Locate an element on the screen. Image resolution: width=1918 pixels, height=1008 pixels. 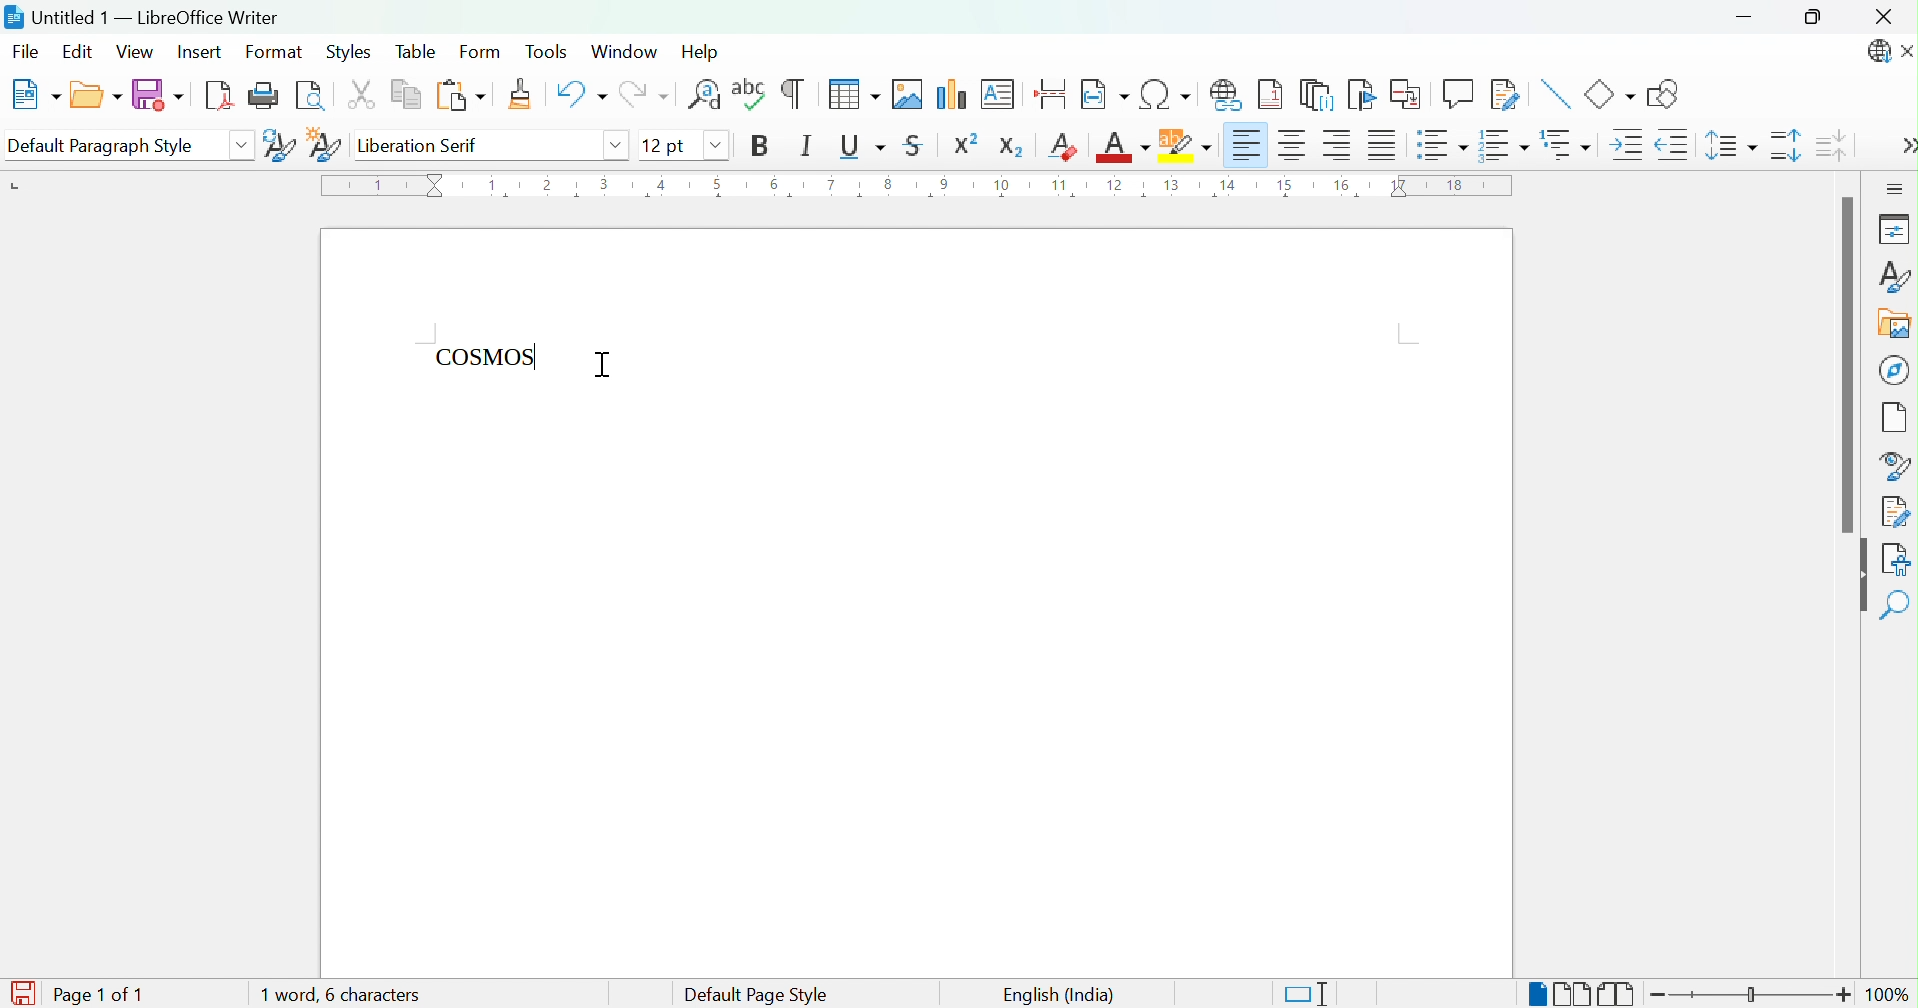
Tools is located at coordinates (549, 50).